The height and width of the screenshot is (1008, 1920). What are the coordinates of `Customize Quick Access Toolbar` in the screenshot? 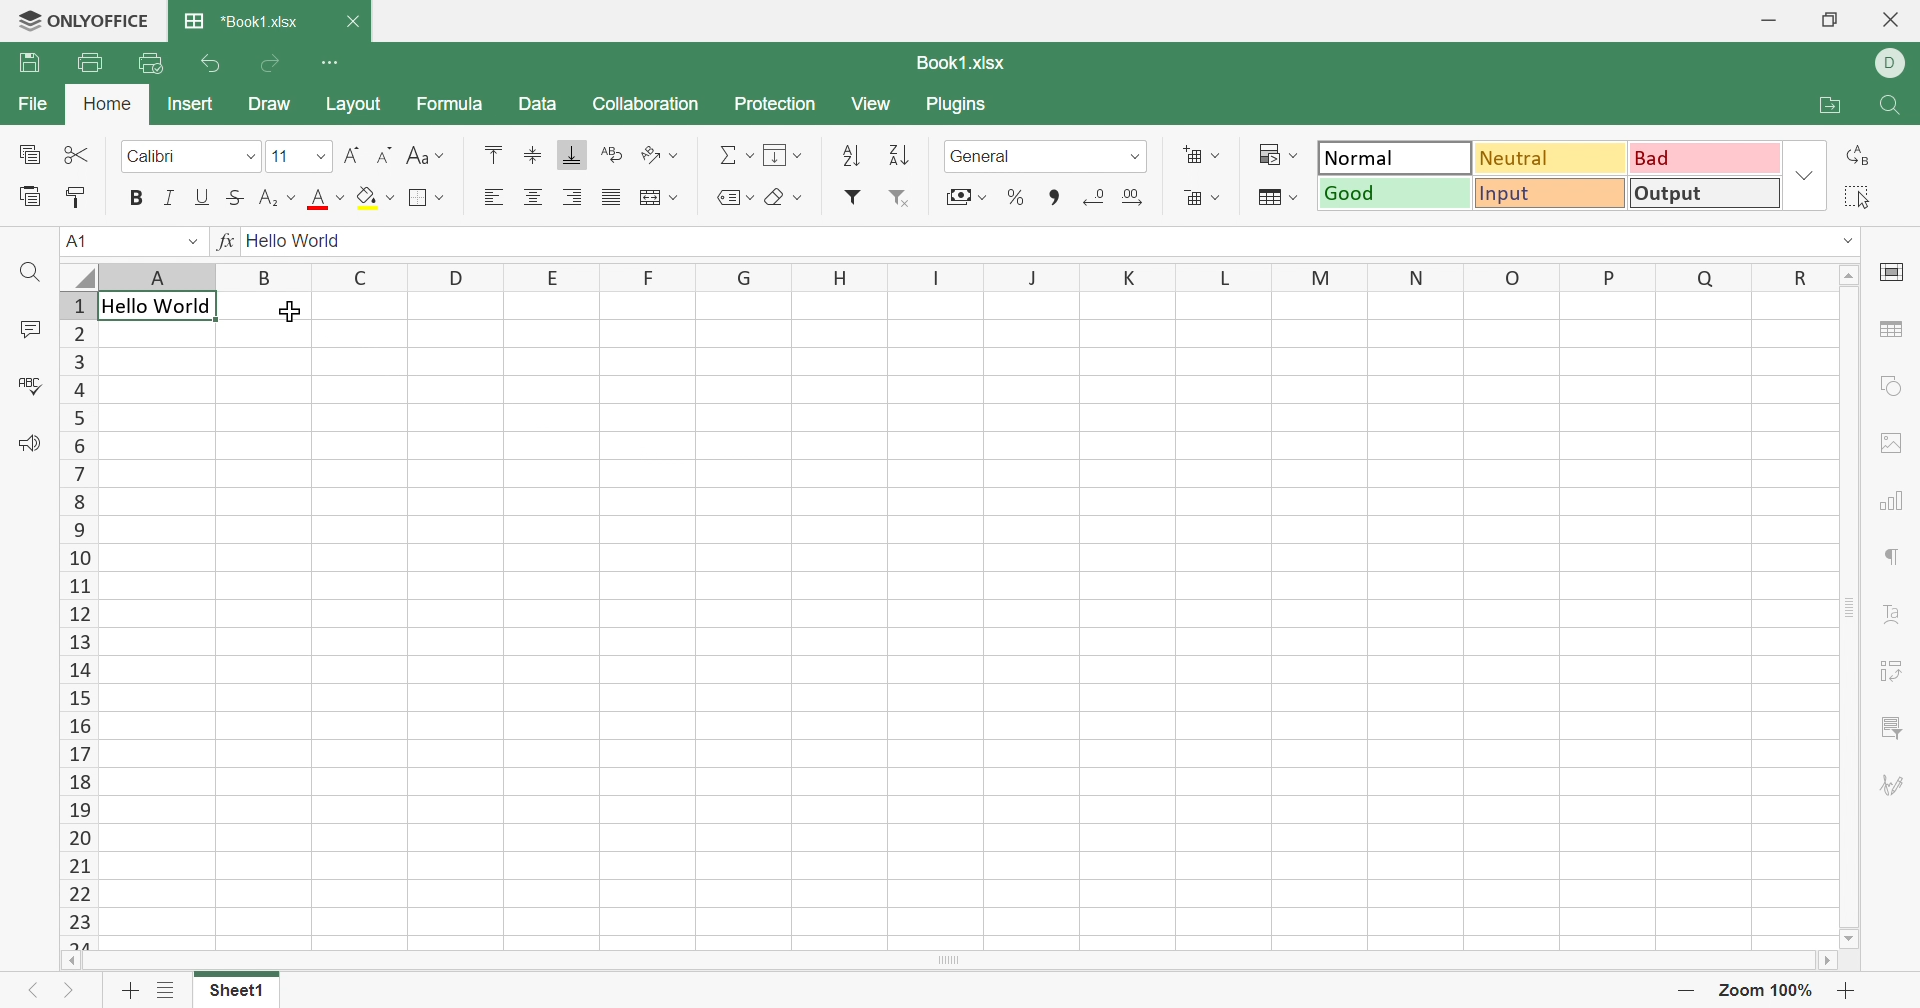 It's located at (333, 63).